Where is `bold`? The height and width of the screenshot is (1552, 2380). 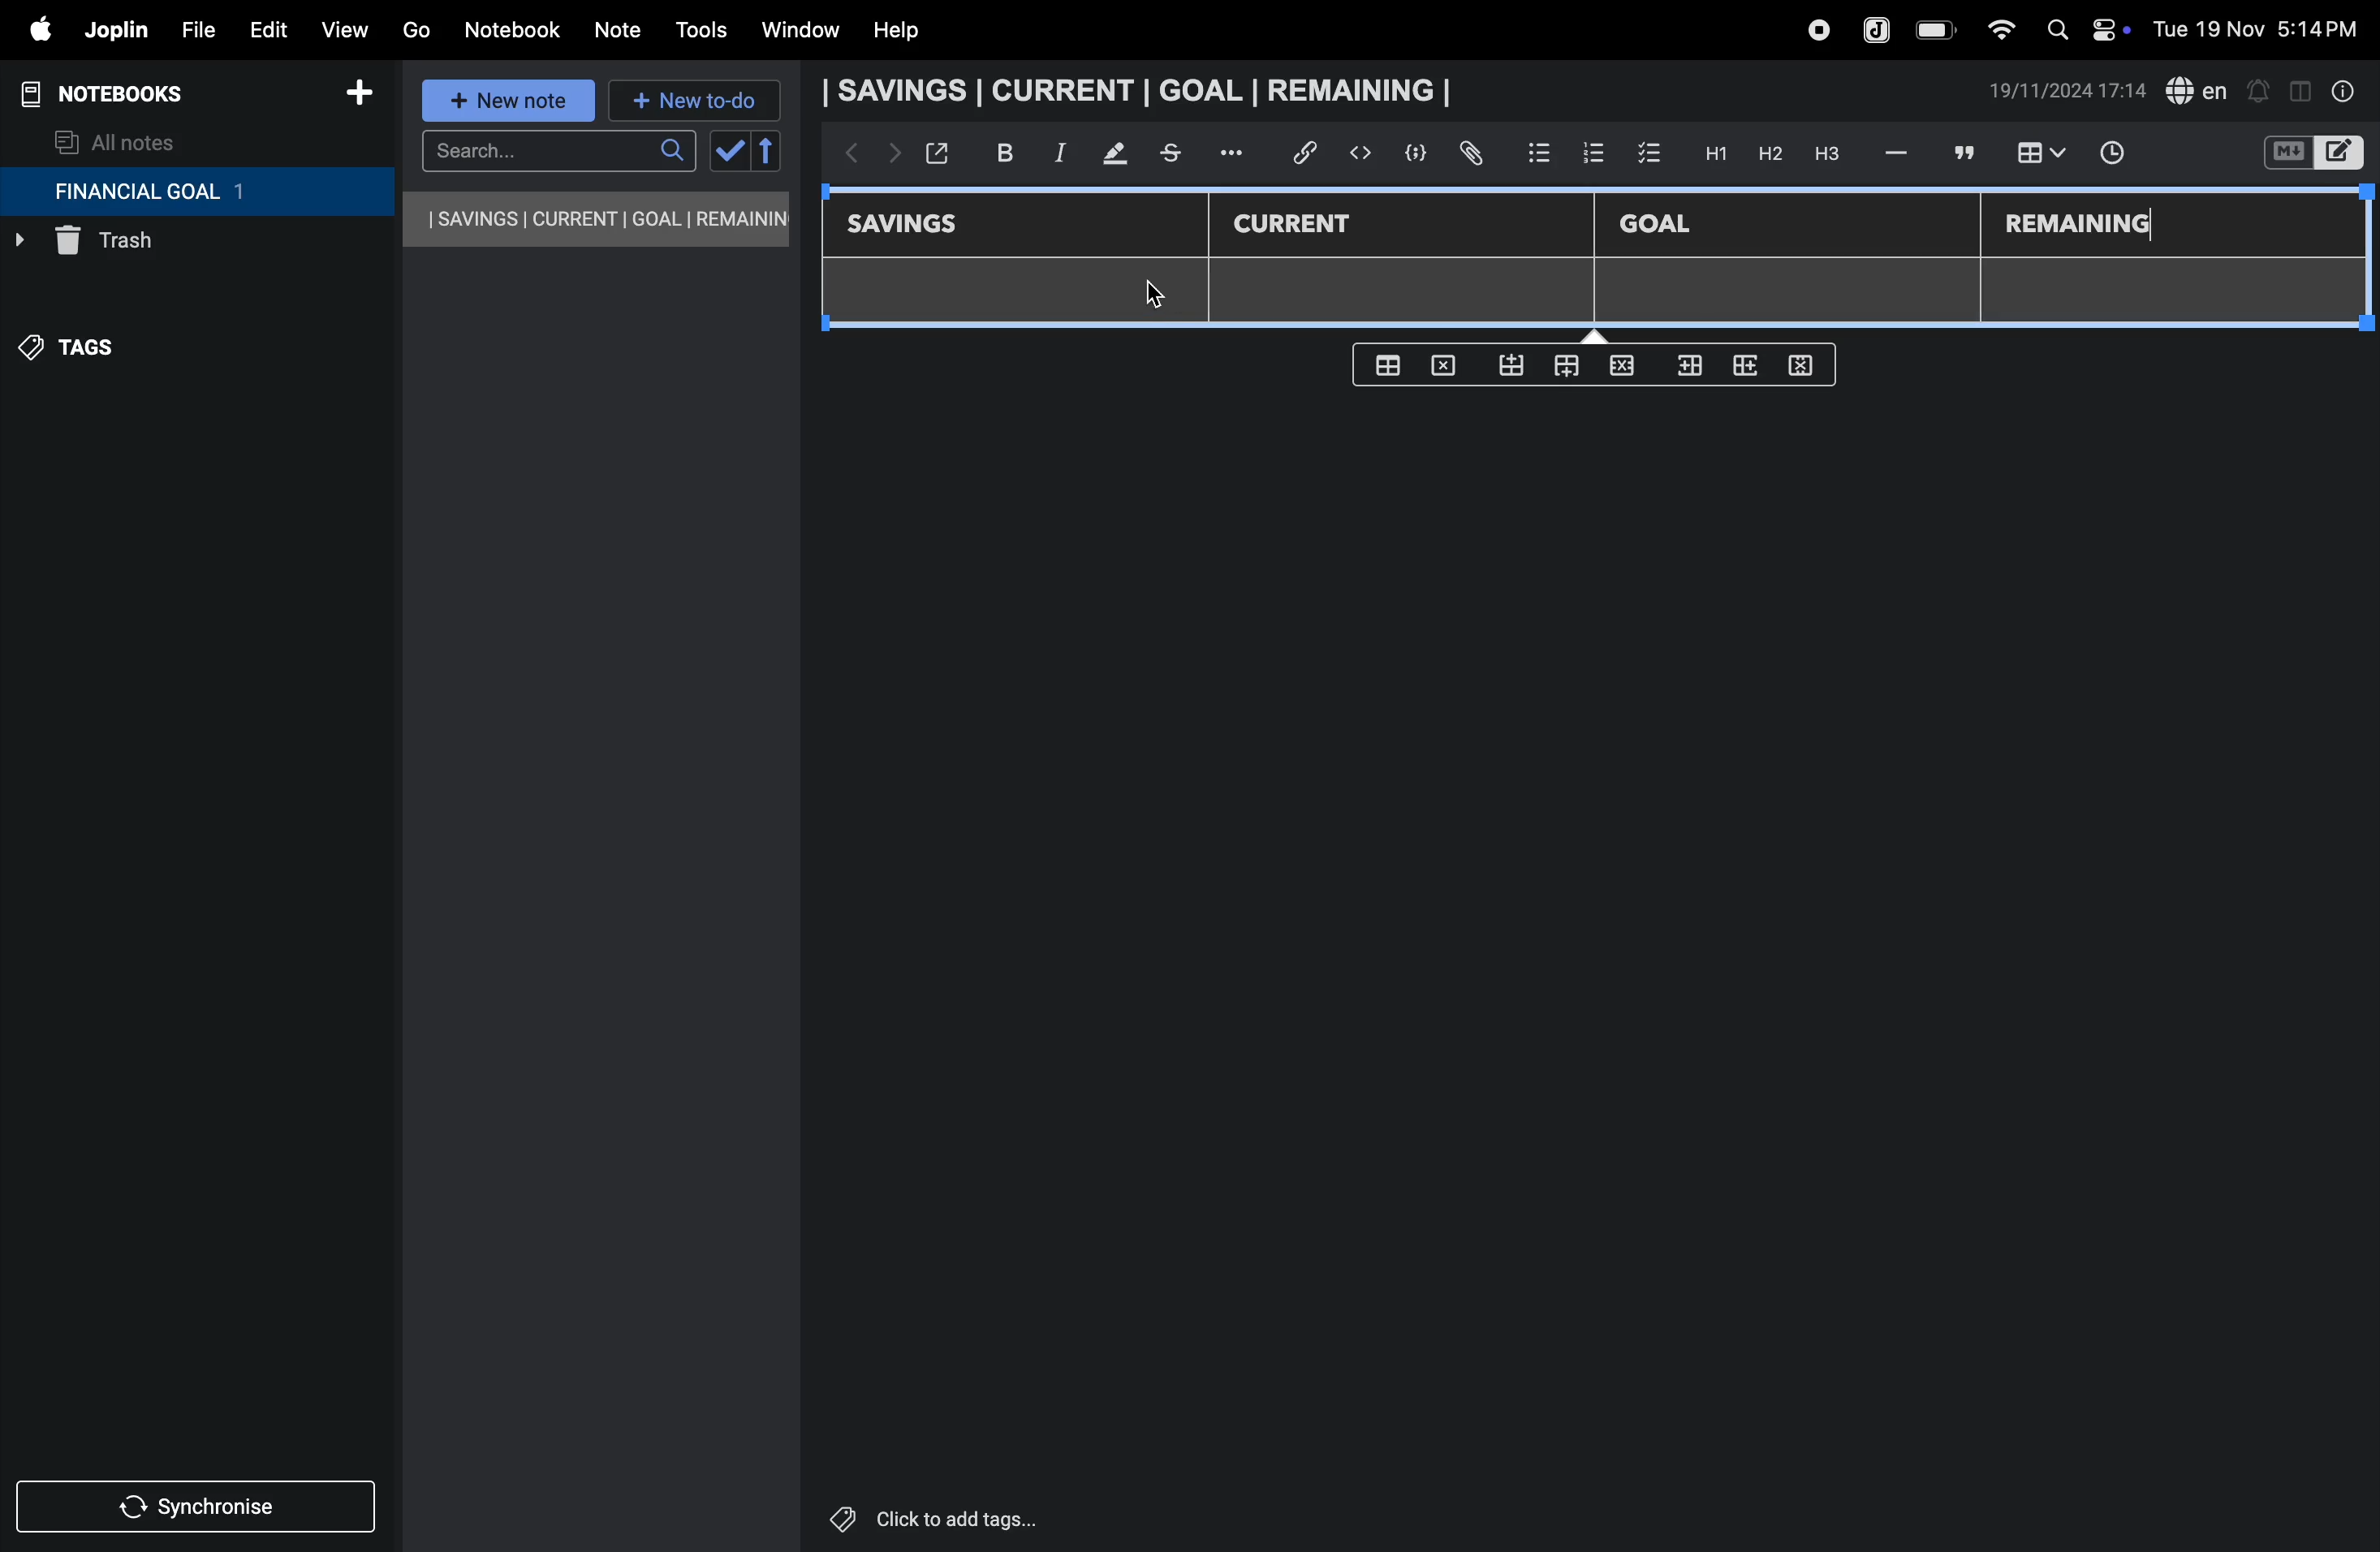 bold is located at coordinates (994, 152).